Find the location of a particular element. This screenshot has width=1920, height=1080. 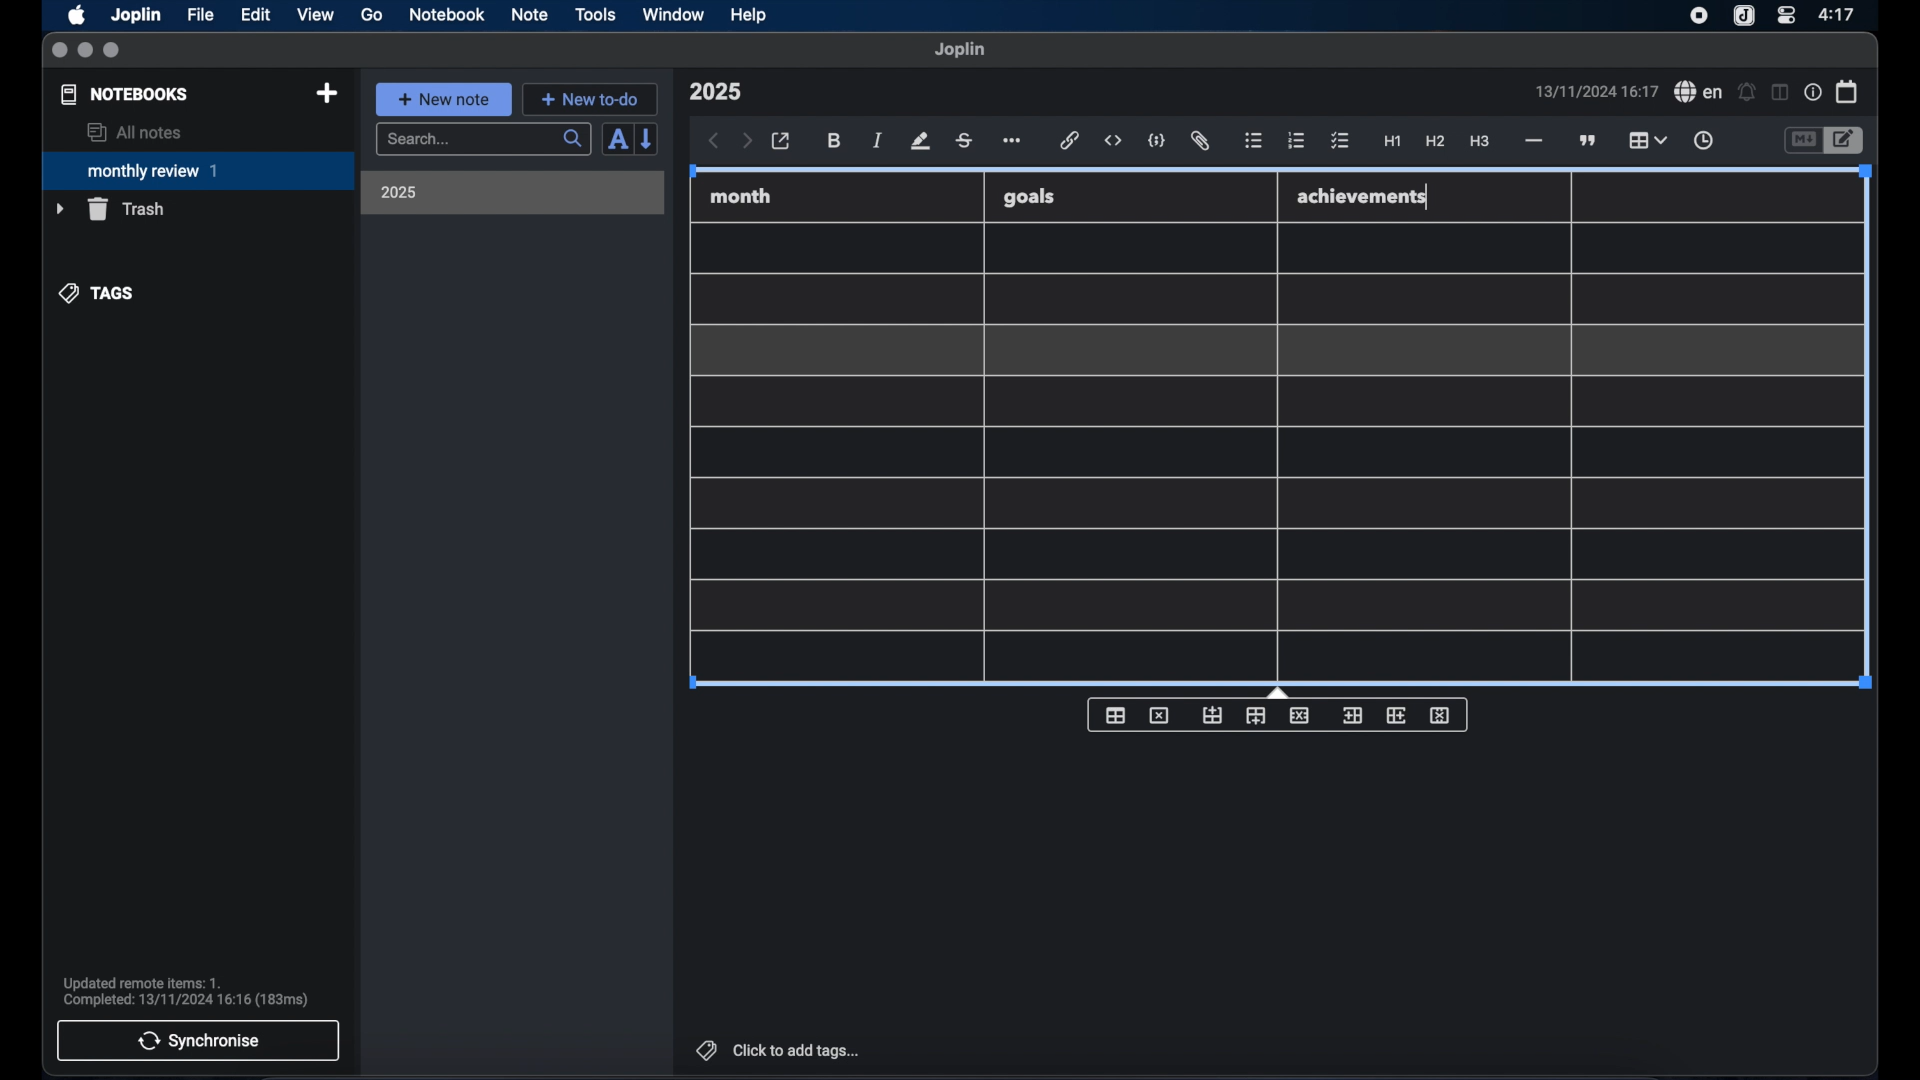

heading 1 is located at coordinates (1393, 142).